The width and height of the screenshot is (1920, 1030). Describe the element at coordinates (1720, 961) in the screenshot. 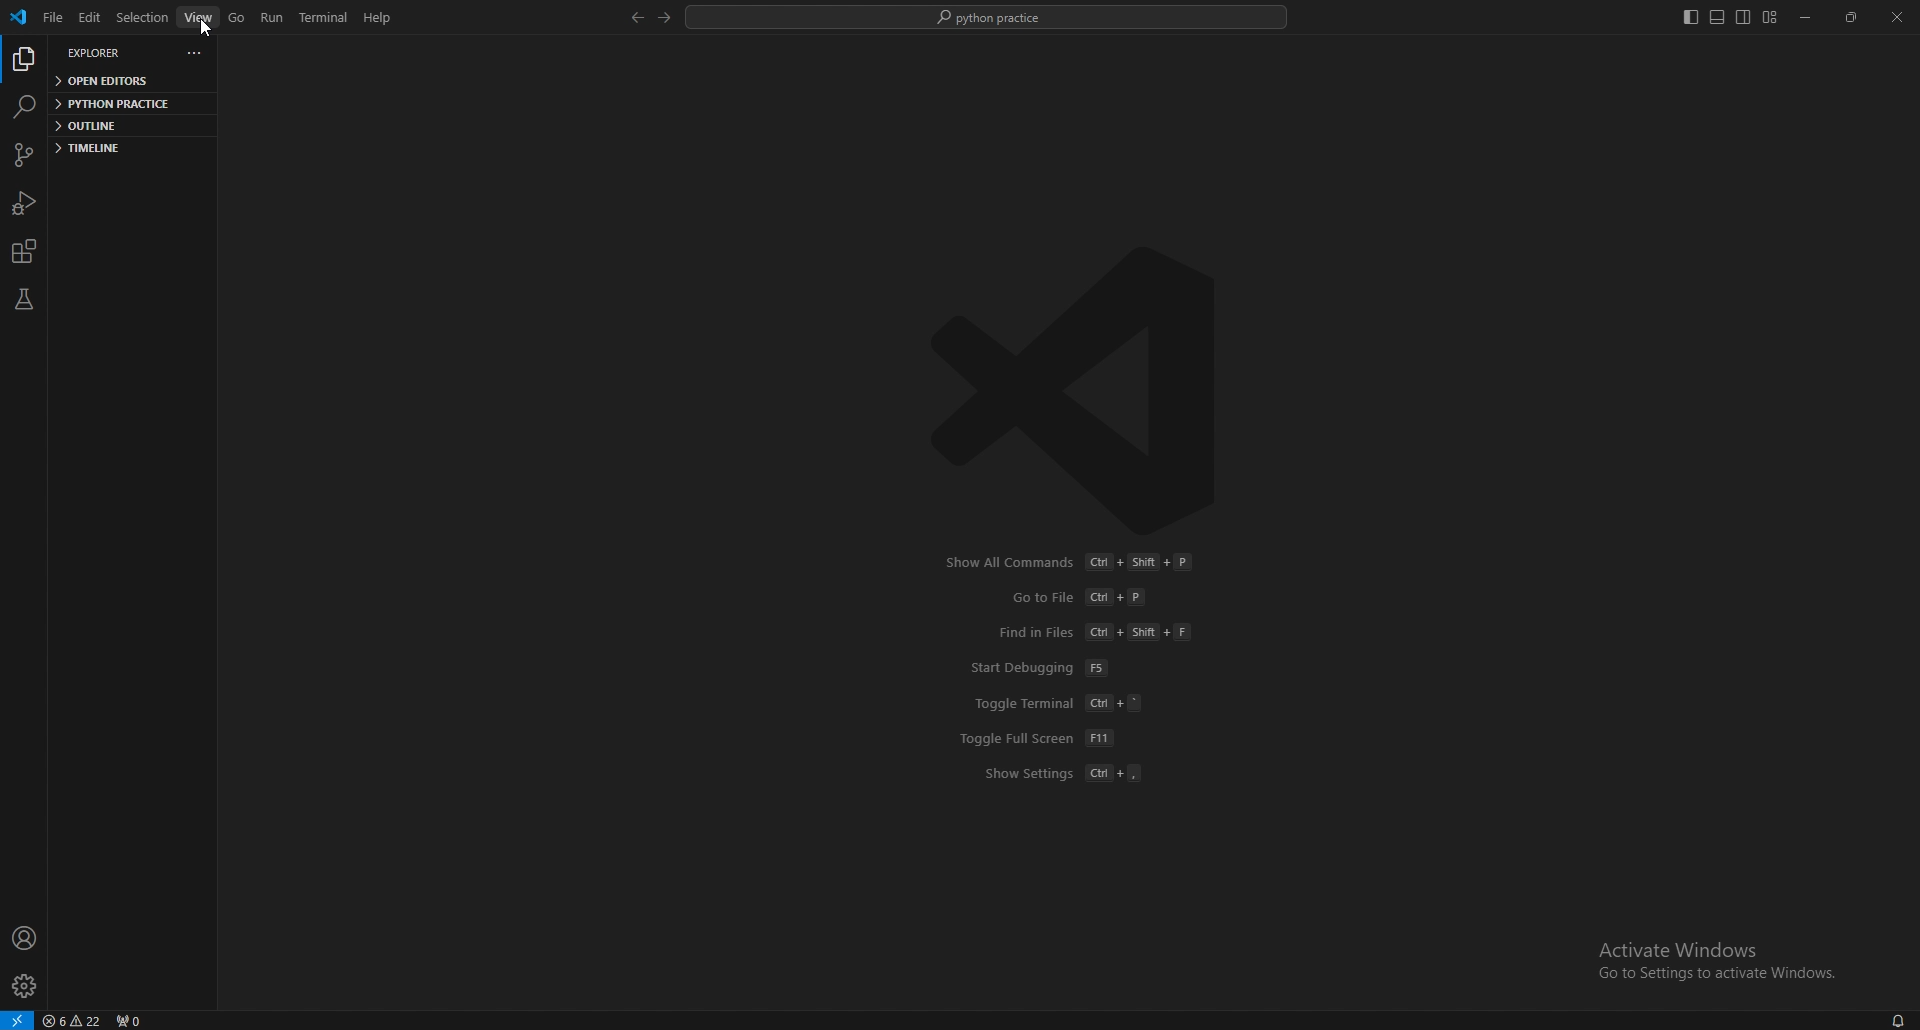

I see `Activate Windows
Go to Settings to activate Windows.` at that location.